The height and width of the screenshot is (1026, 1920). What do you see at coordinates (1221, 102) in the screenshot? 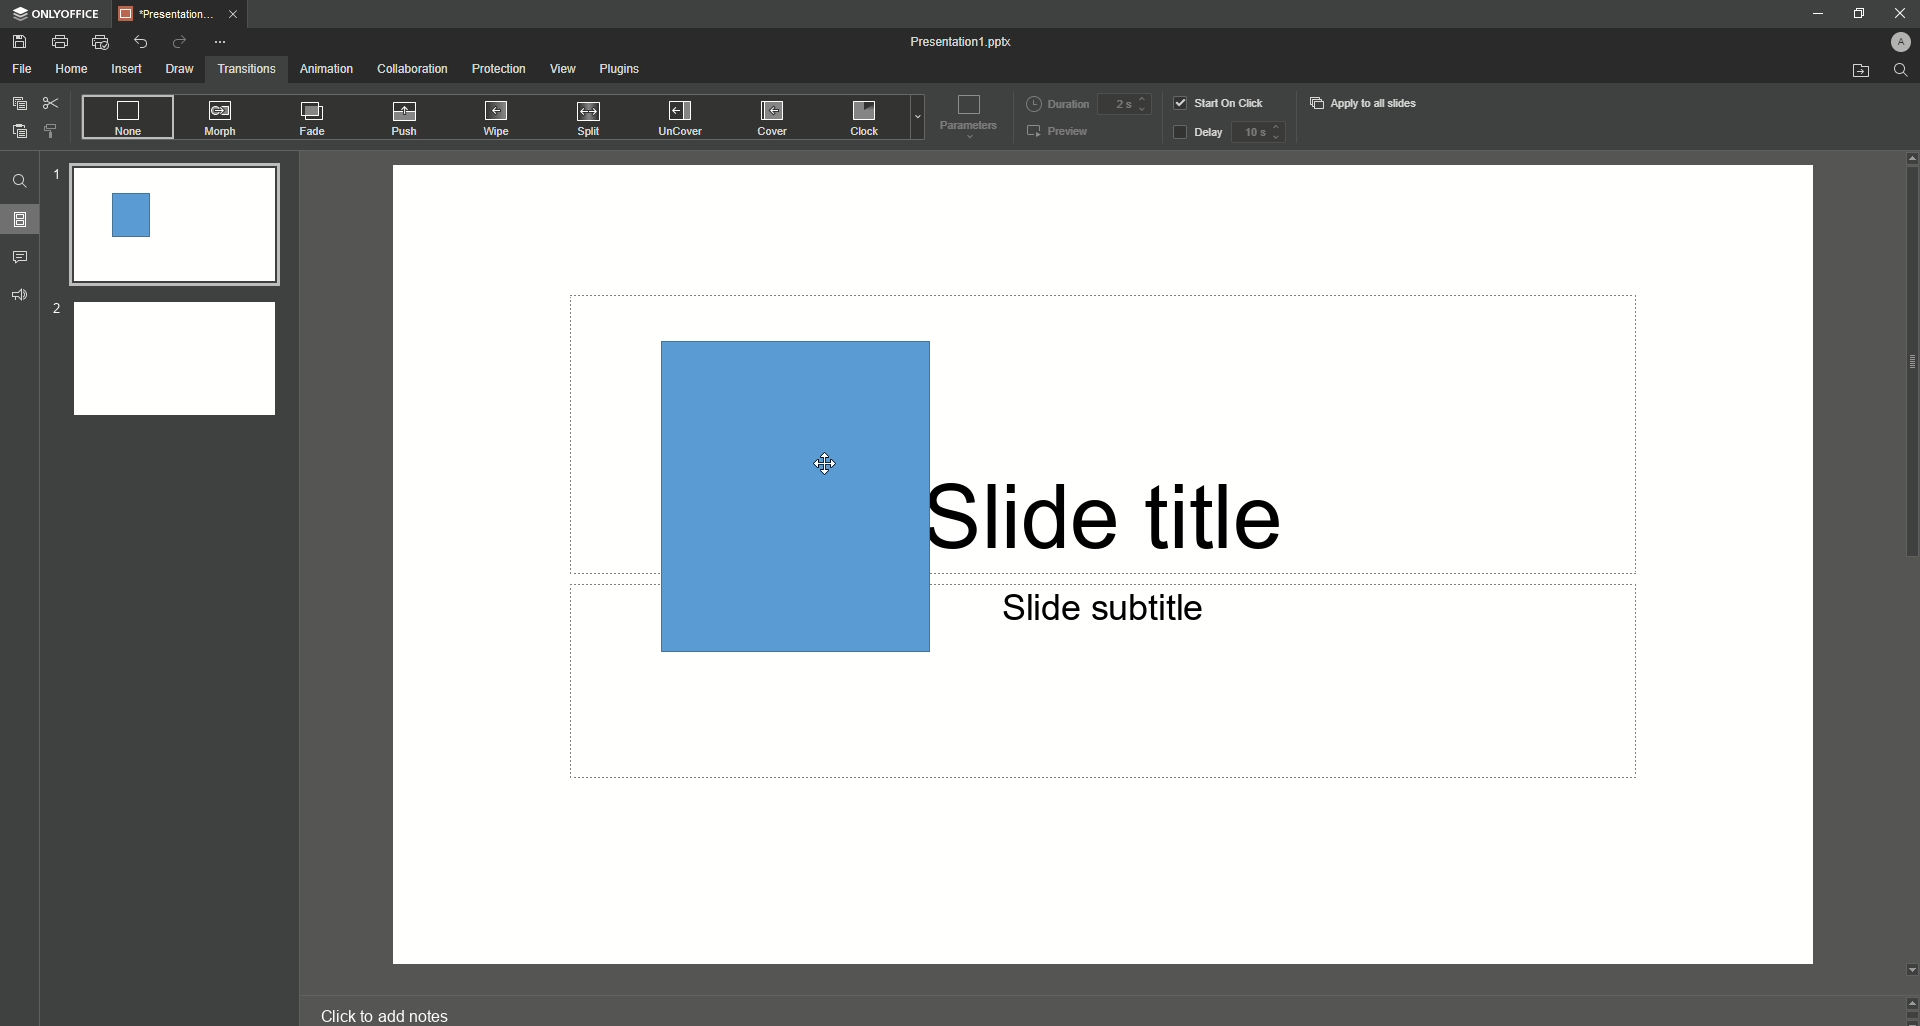
I see `Start on click` at bounding box center [1221, 102].